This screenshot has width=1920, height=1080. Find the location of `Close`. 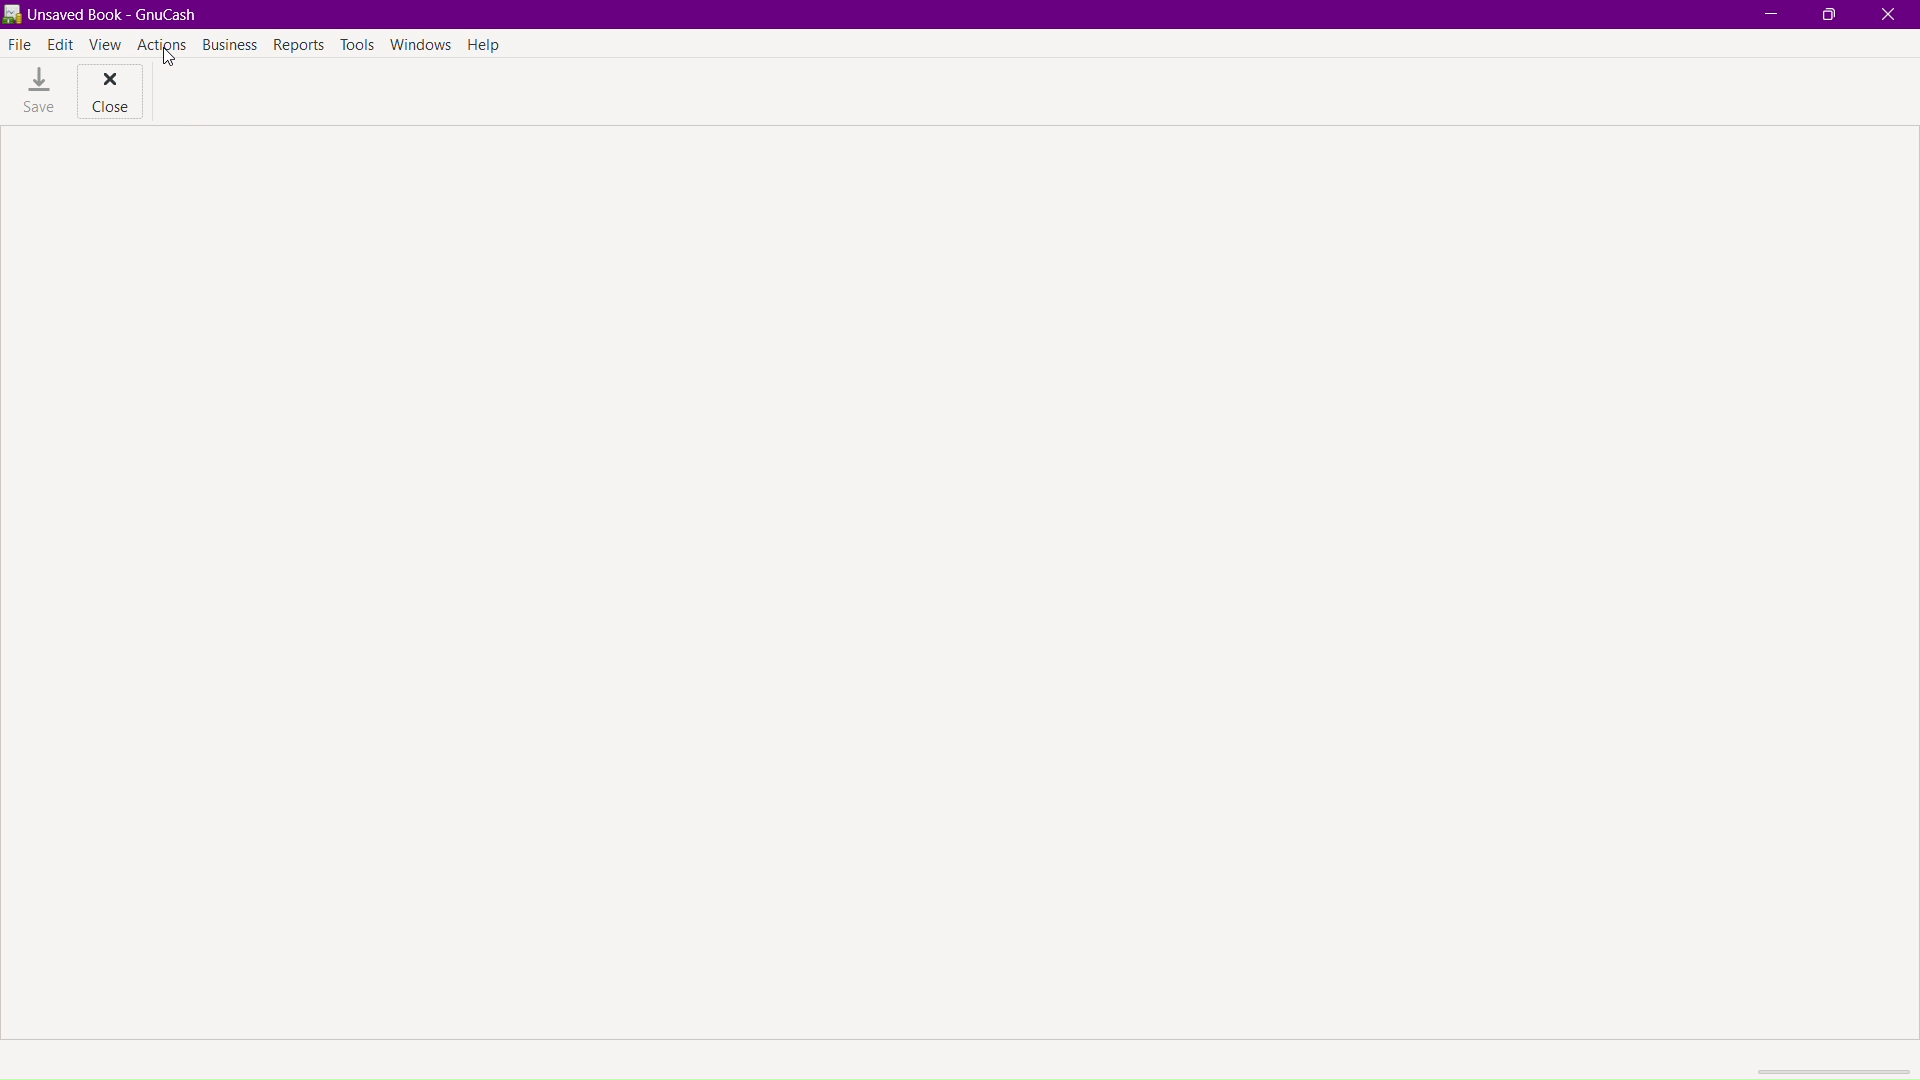

Close is located at coordinates (1890, 13).